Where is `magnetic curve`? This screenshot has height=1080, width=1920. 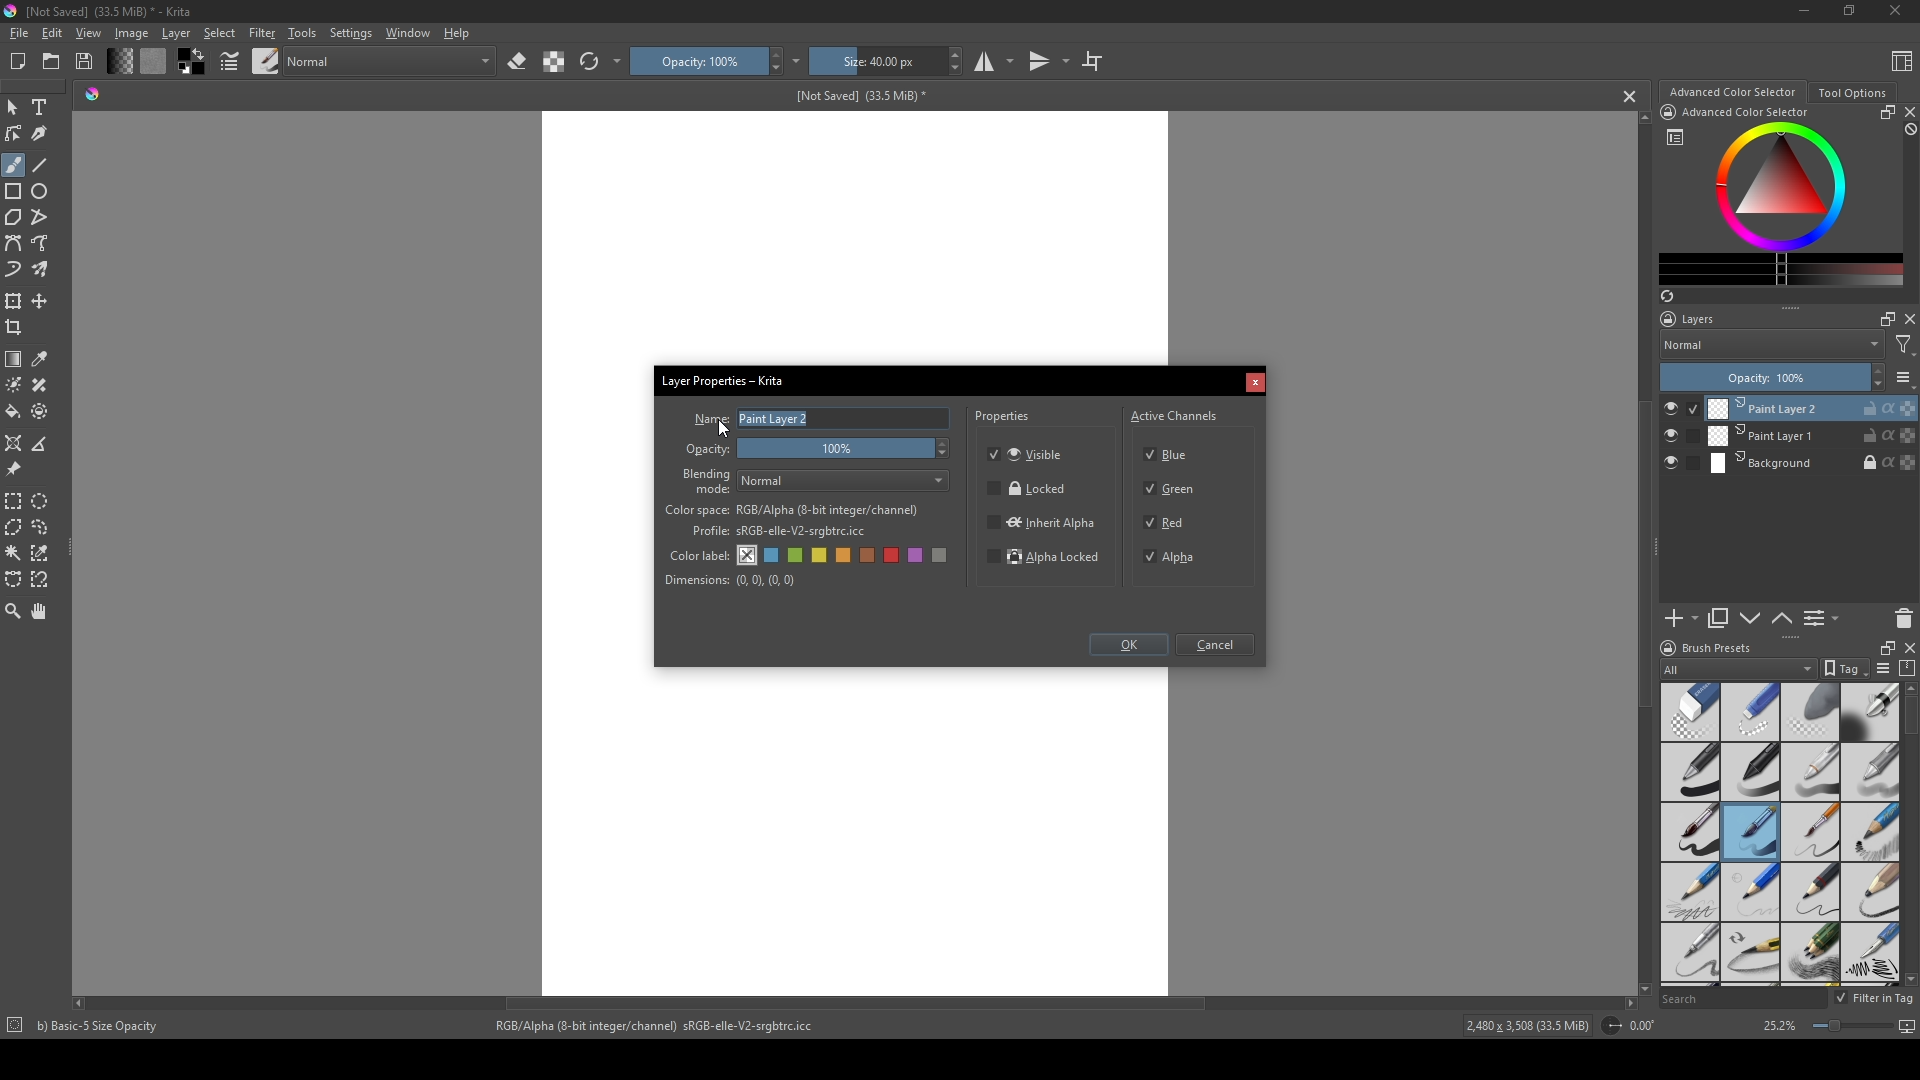
magnetic curve is located at coordinates (42, 581).